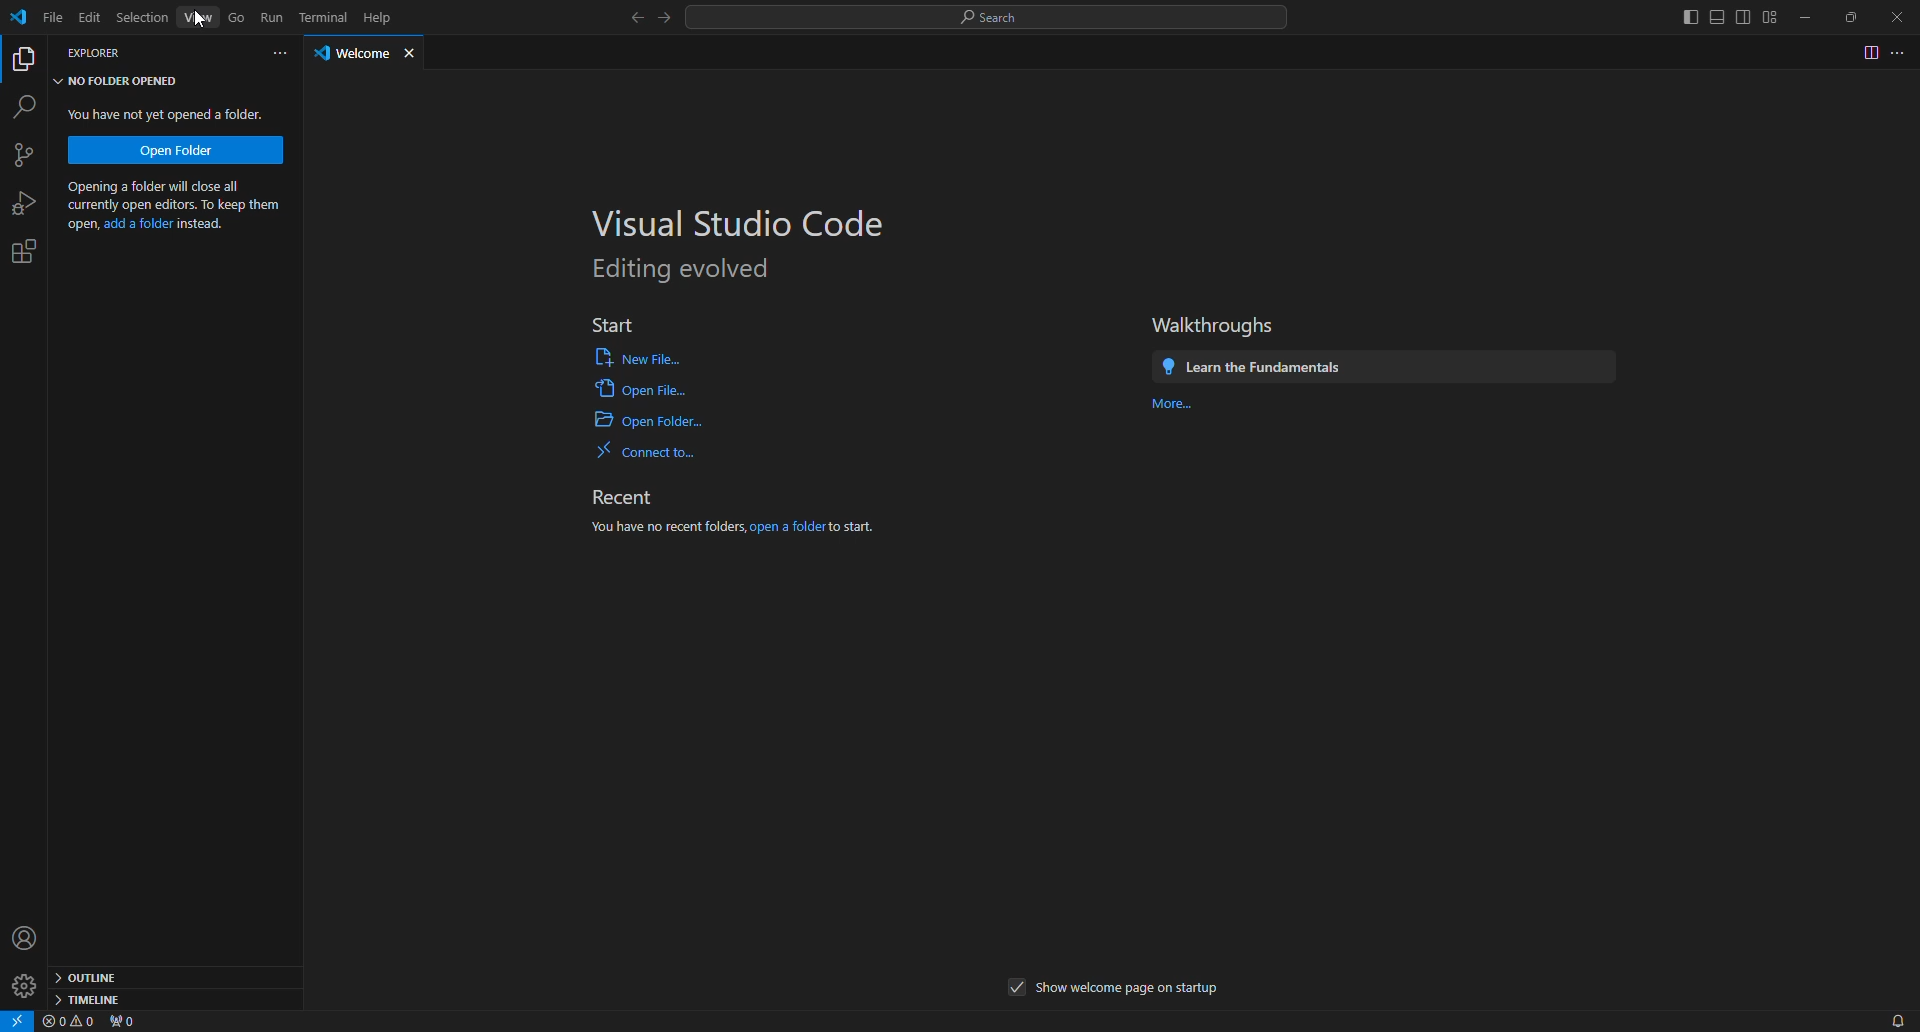 The height and width of the screenshot is (1032, 1920). What do you see at coordinates (644, 450) in the screenshot?
I see `Connect to` at bounding box center [644, 450].